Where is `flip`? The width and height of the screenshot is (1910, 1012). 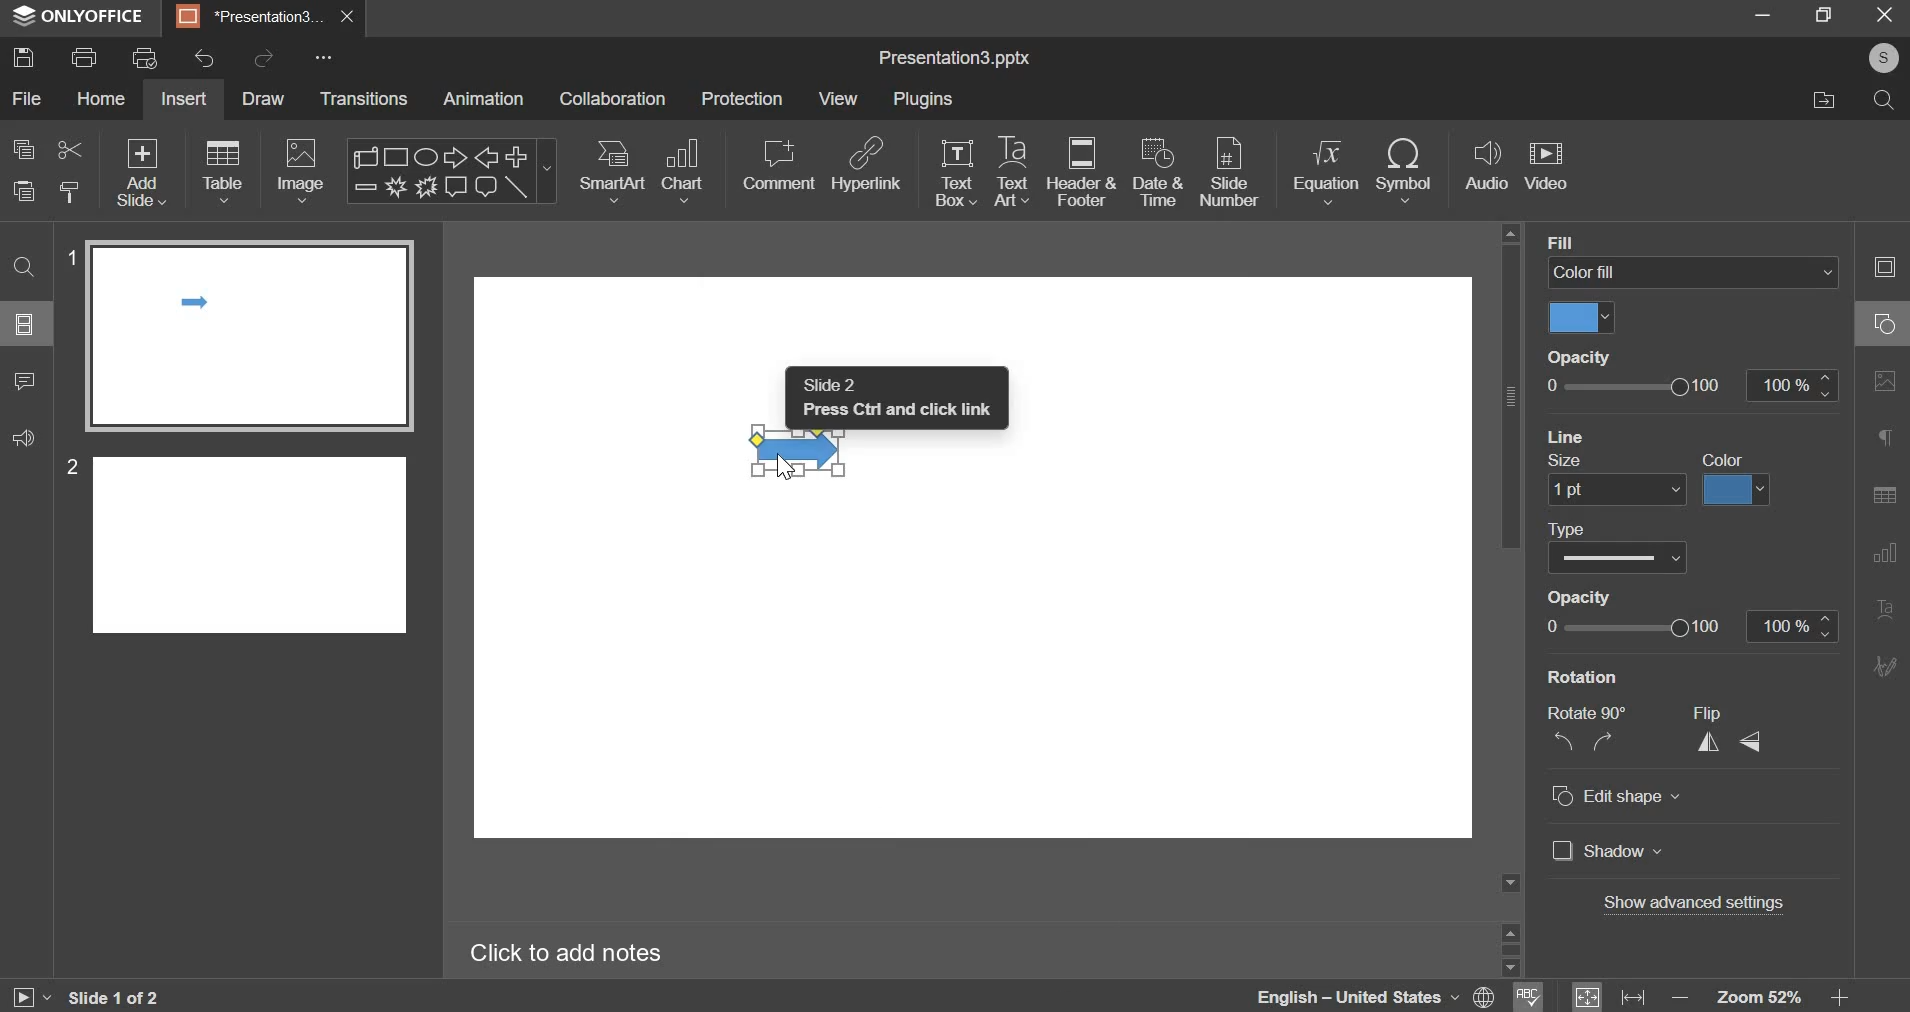 flip is located at coordinates (1706, 714).